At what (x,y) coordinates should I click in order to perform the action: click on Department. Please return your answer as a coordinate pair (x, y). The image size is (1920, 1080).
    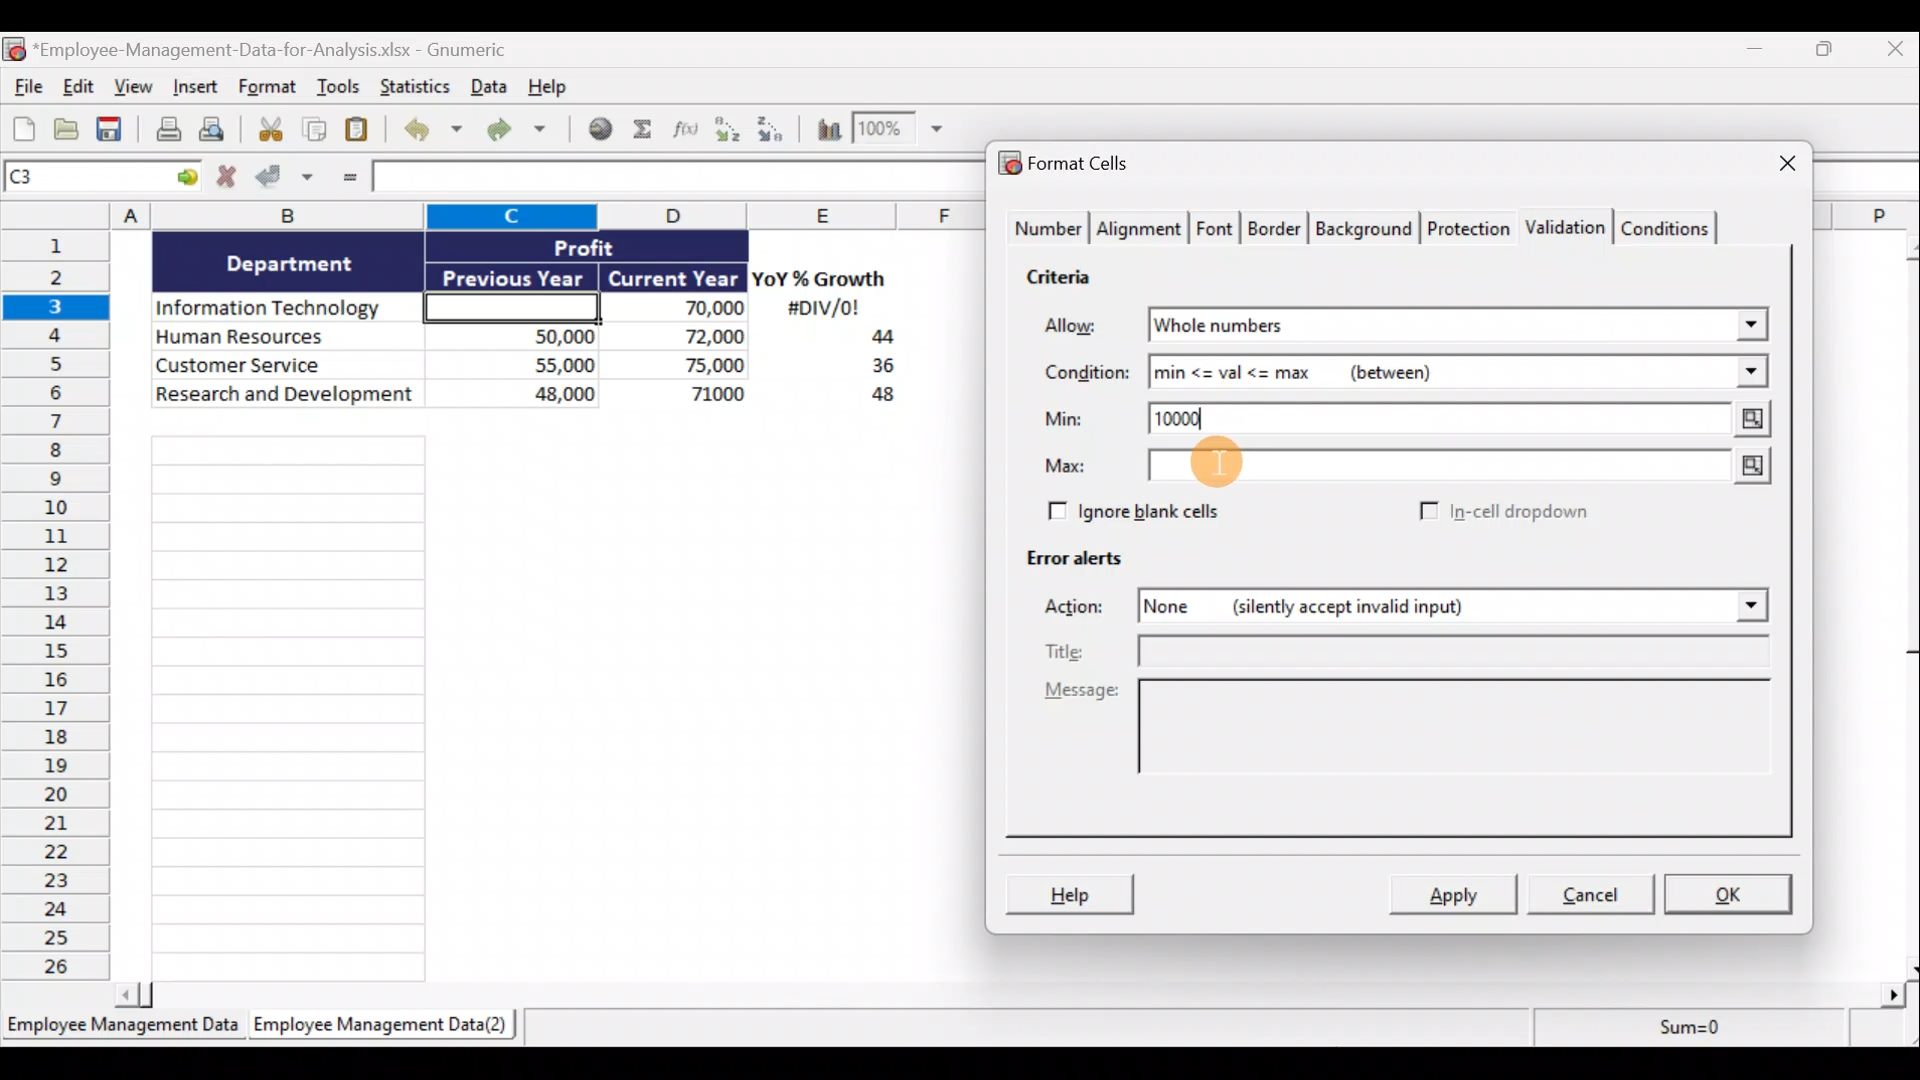
    Looking at the image, I should click on (290, 262).